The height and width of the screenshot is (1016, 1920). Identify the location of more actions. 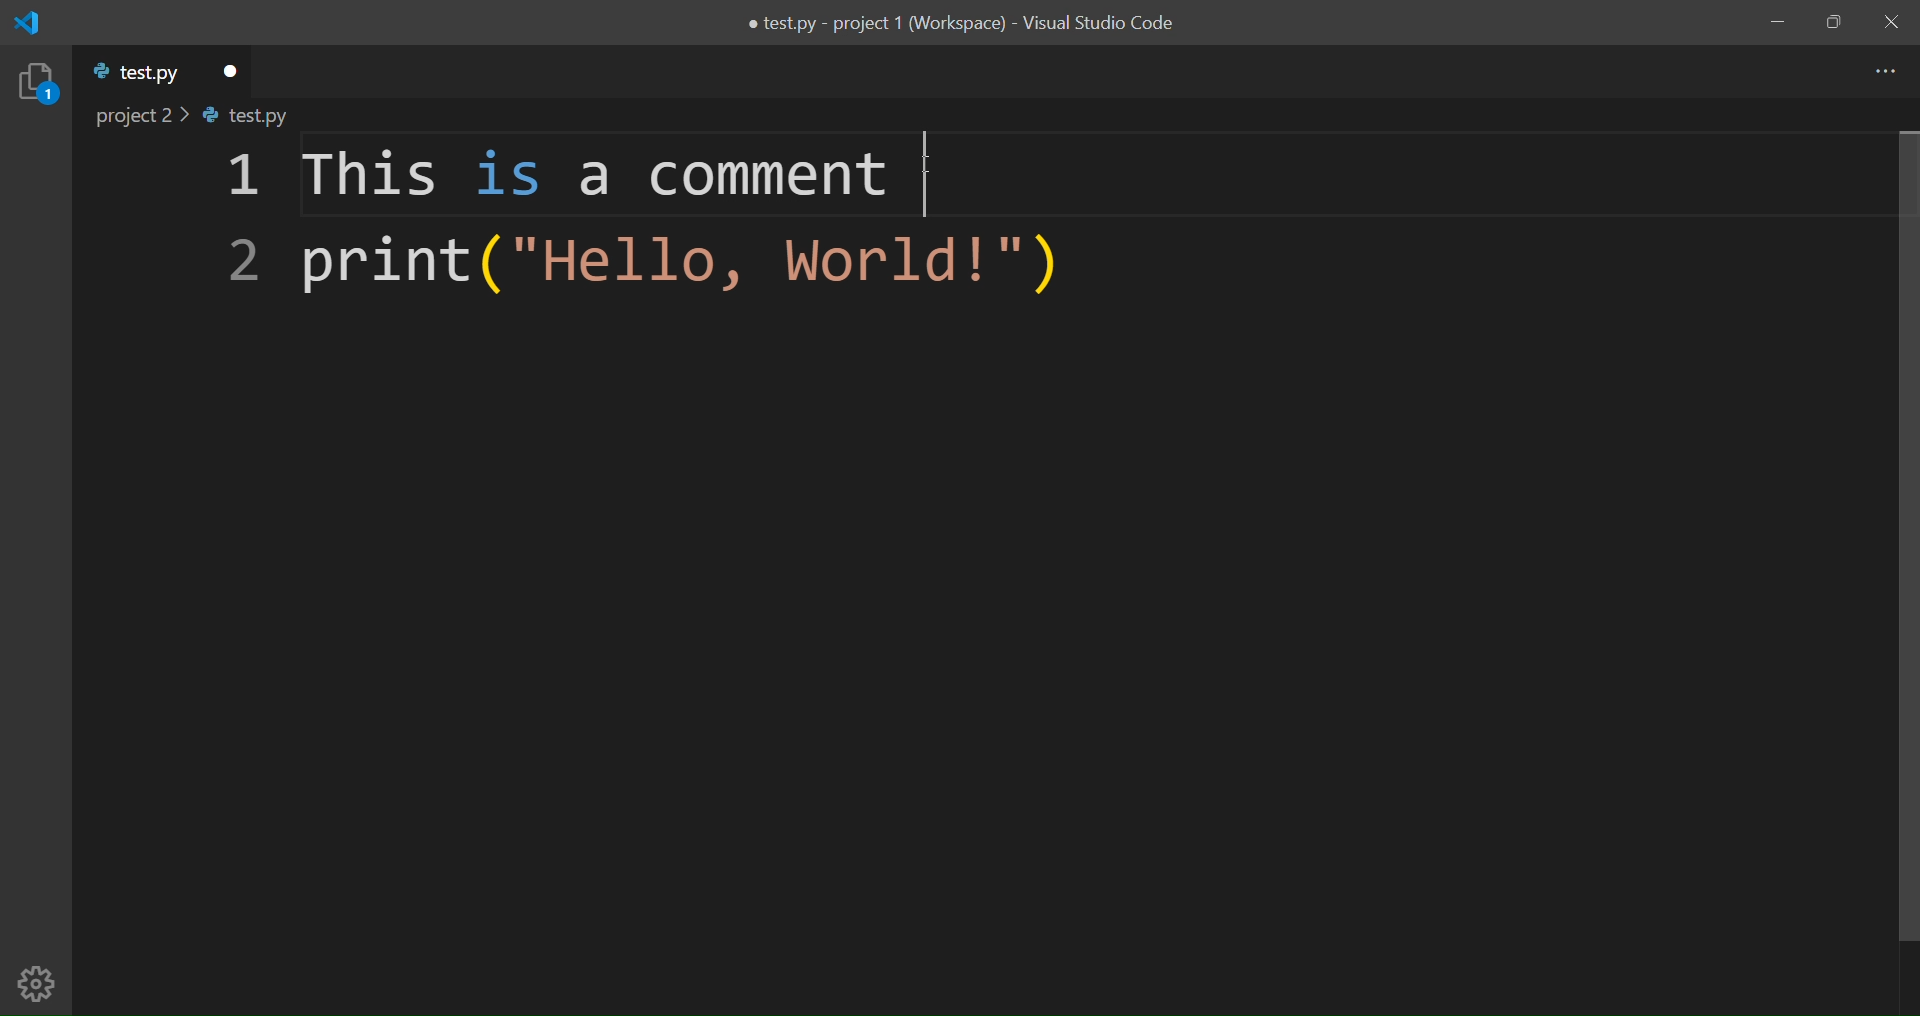
(1881, 71).